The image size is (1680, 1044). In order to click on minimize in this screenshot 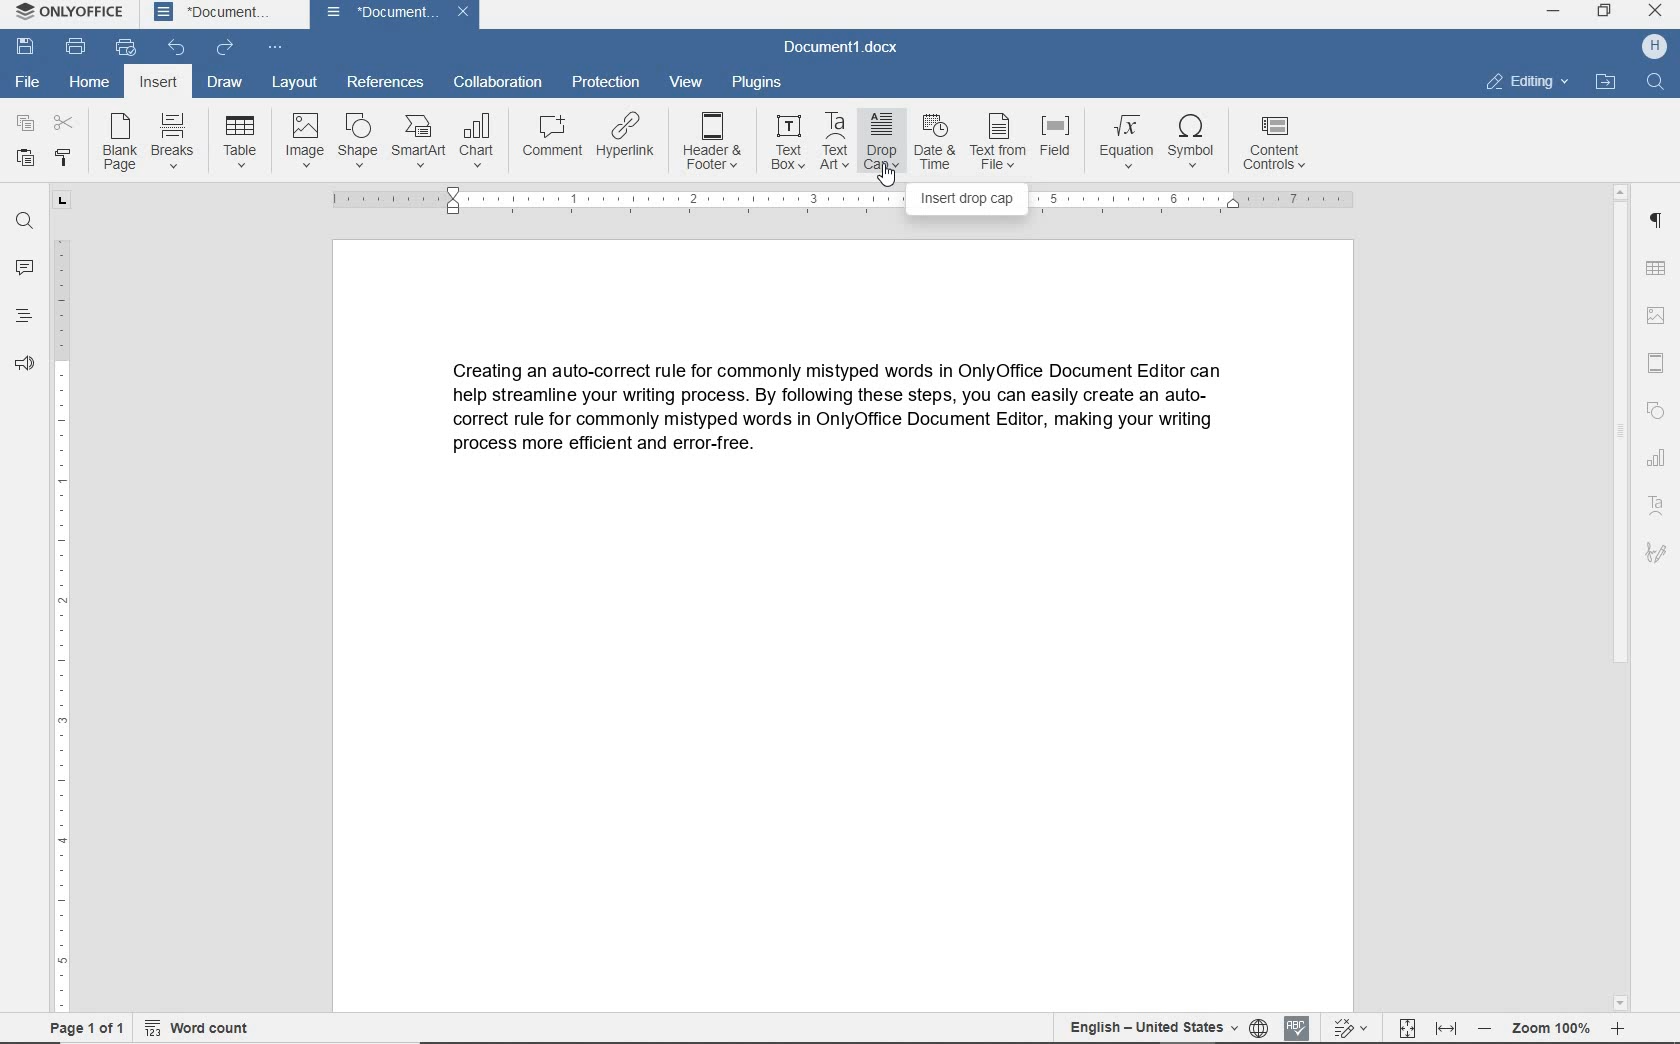, I will do `click(1553, 12)`.